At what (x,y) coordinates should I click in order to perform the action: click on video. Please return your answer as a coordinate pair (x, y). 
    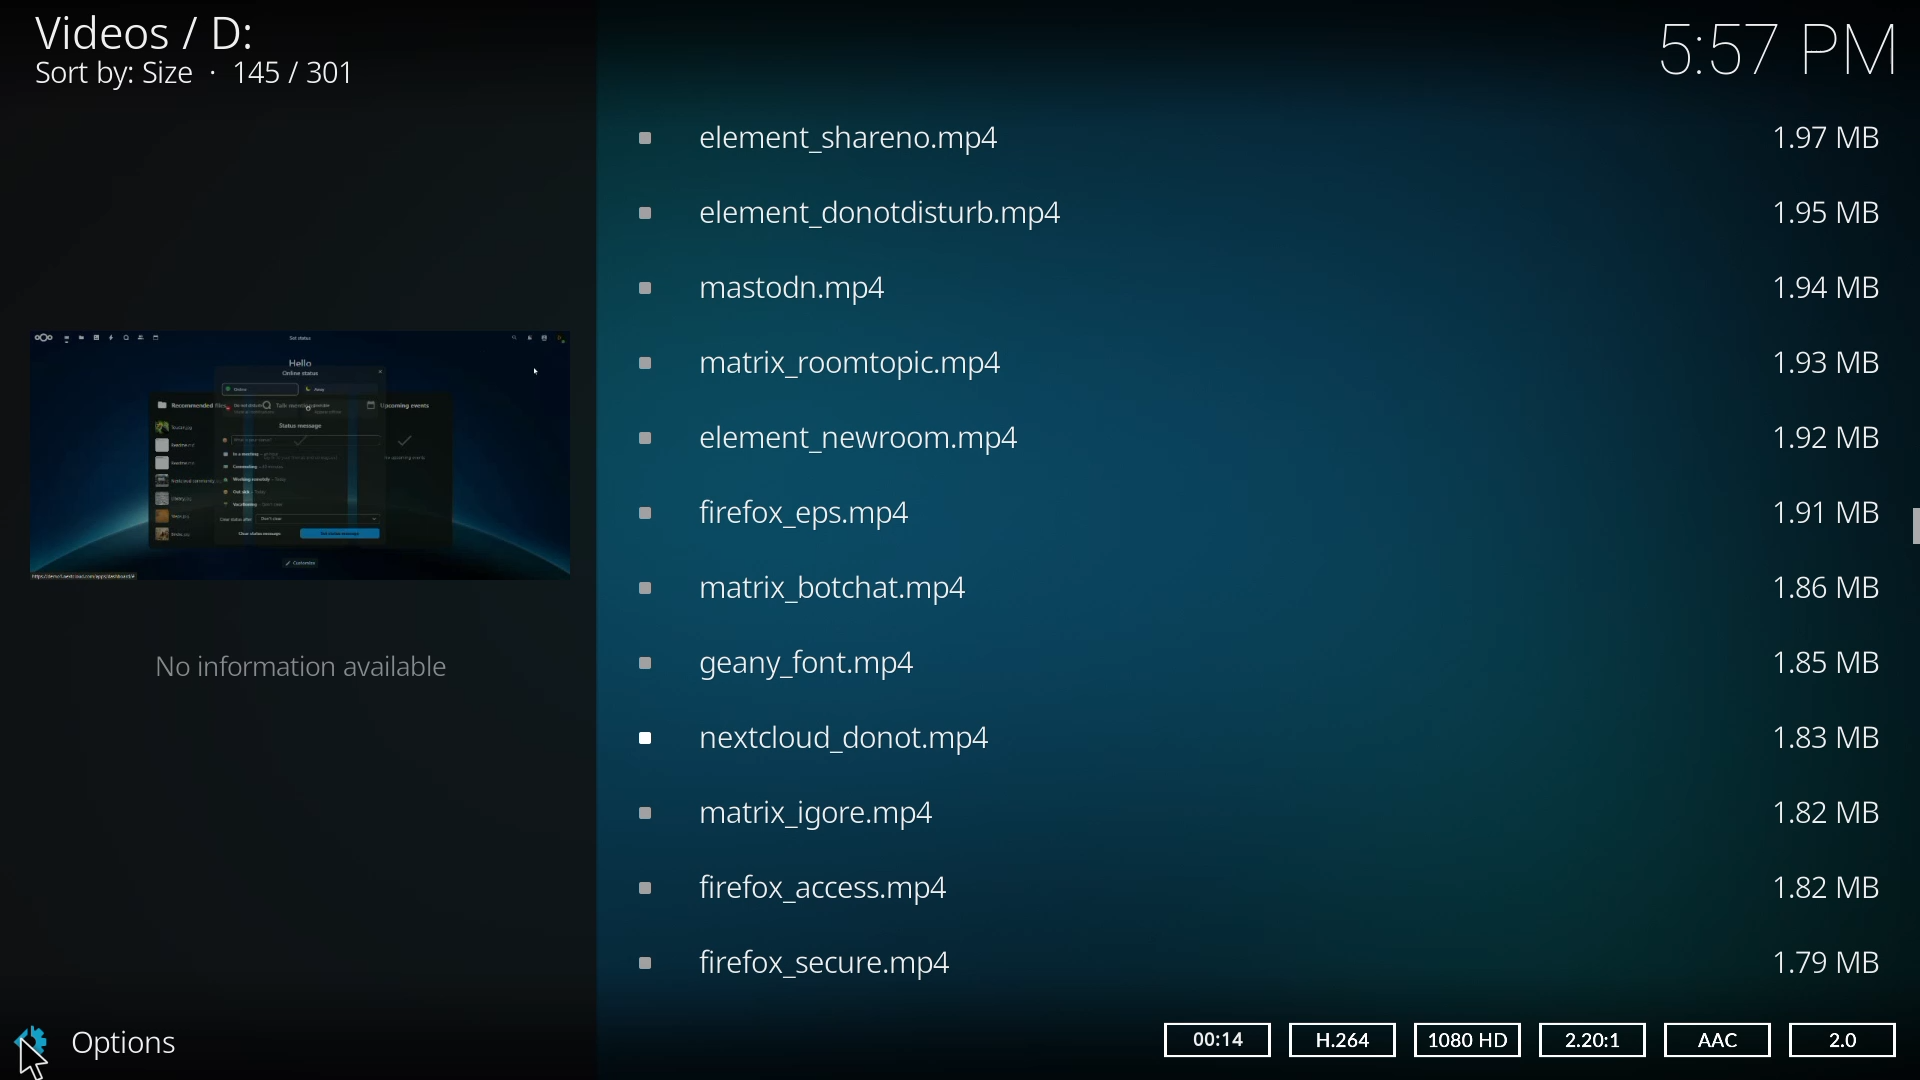
    Looking at the image, I should click on (780, 513).